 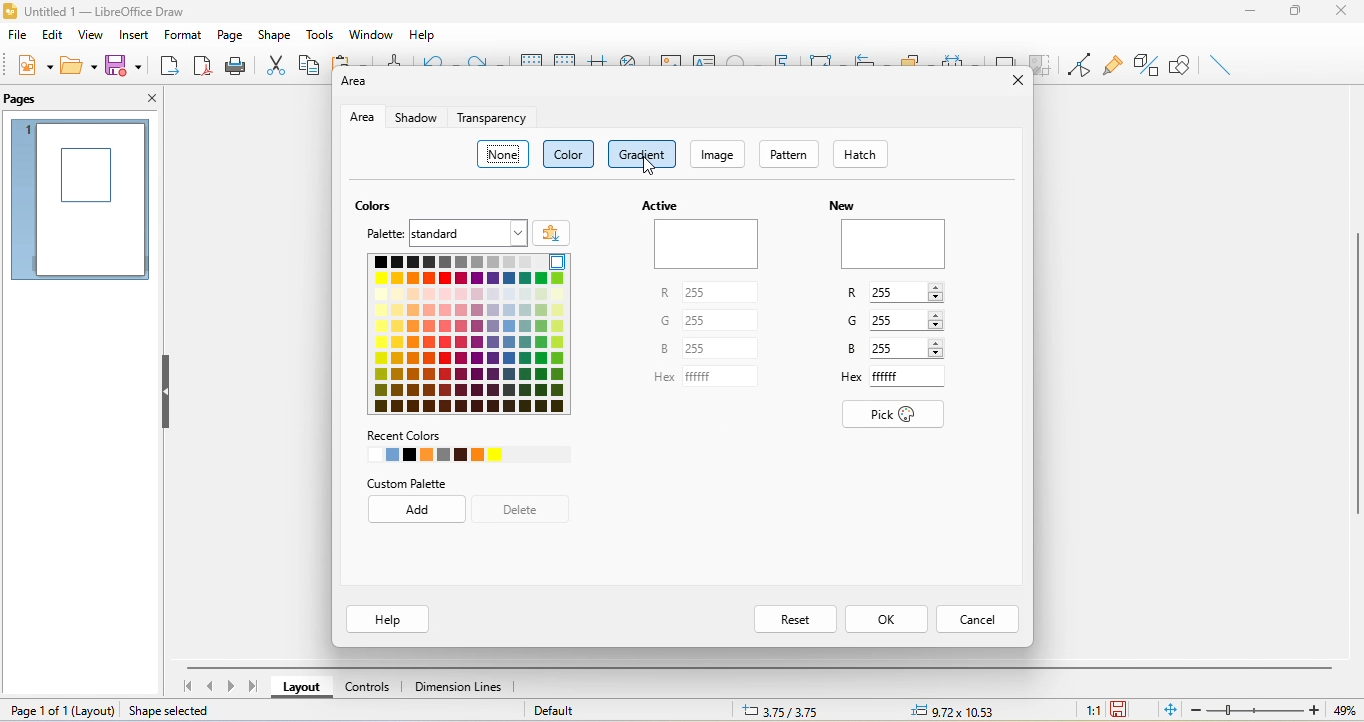 I want to click on pattern, so click(x=790, y=153).